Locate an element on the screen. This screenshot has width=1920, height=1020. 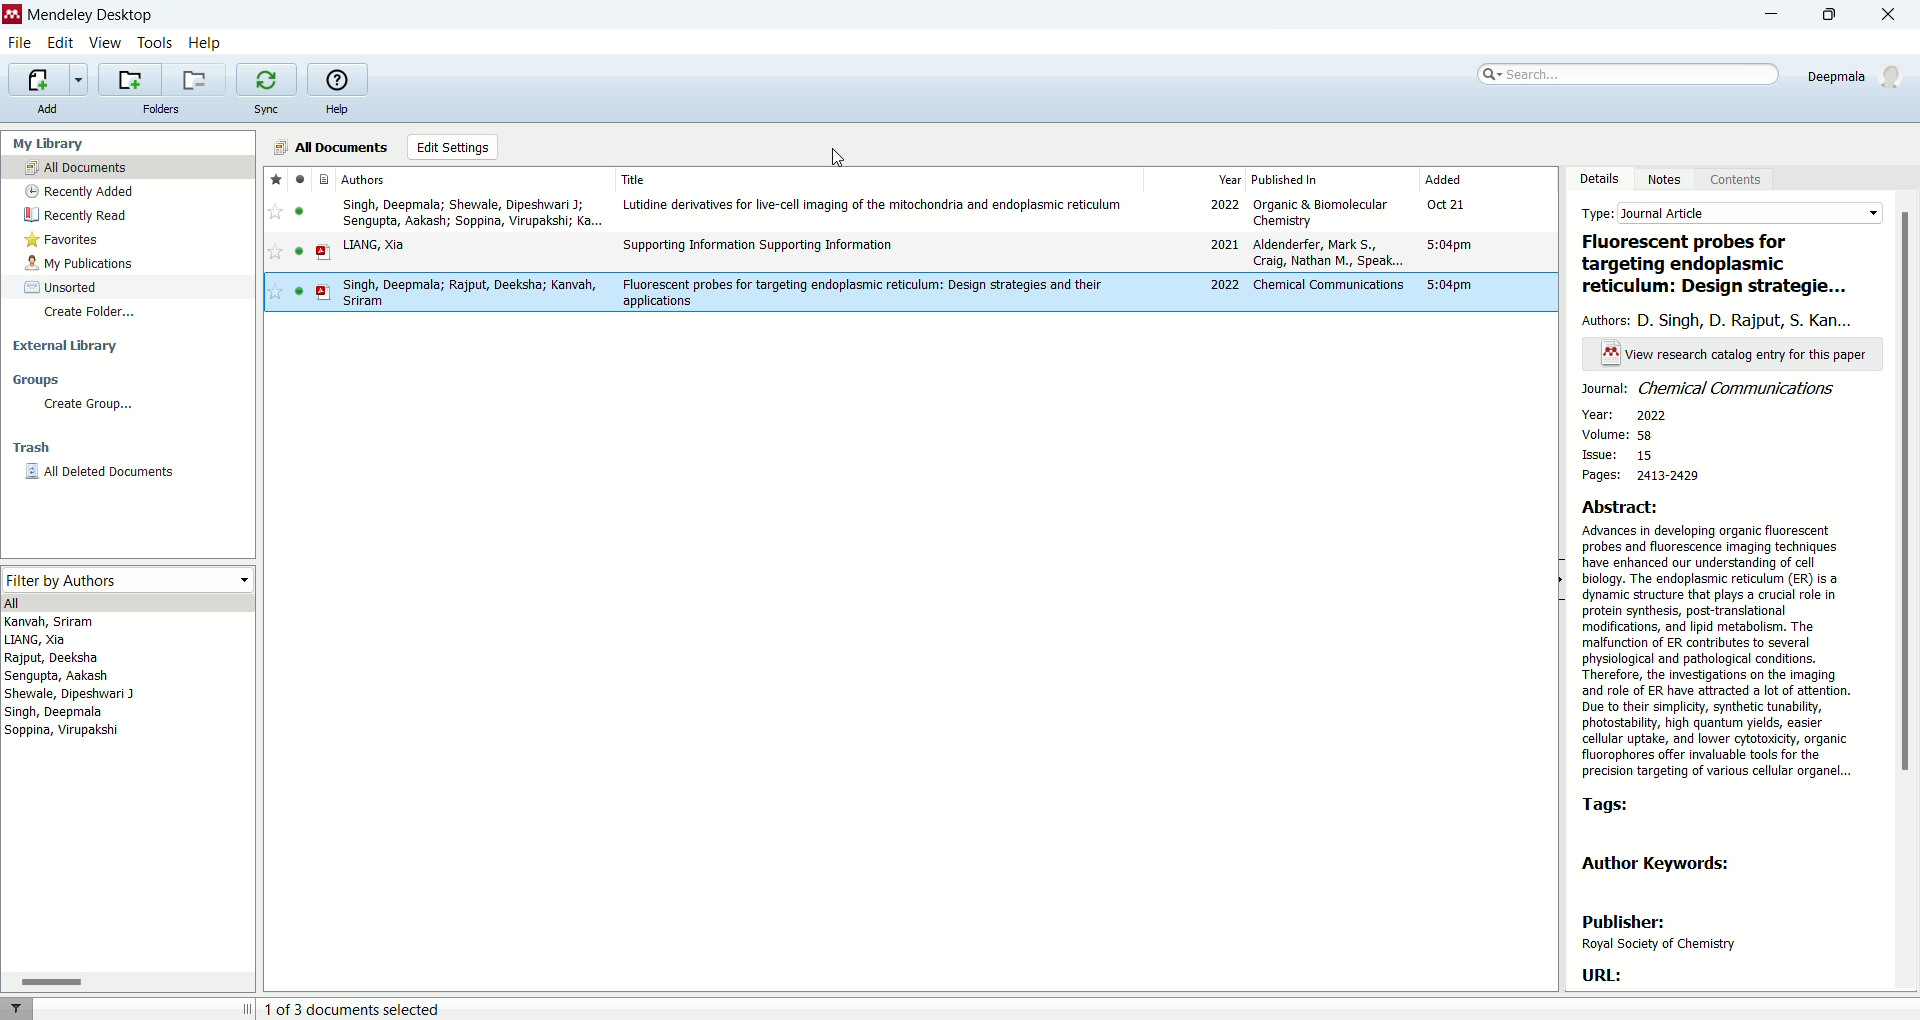
close is located at coordinates (1888, 15).